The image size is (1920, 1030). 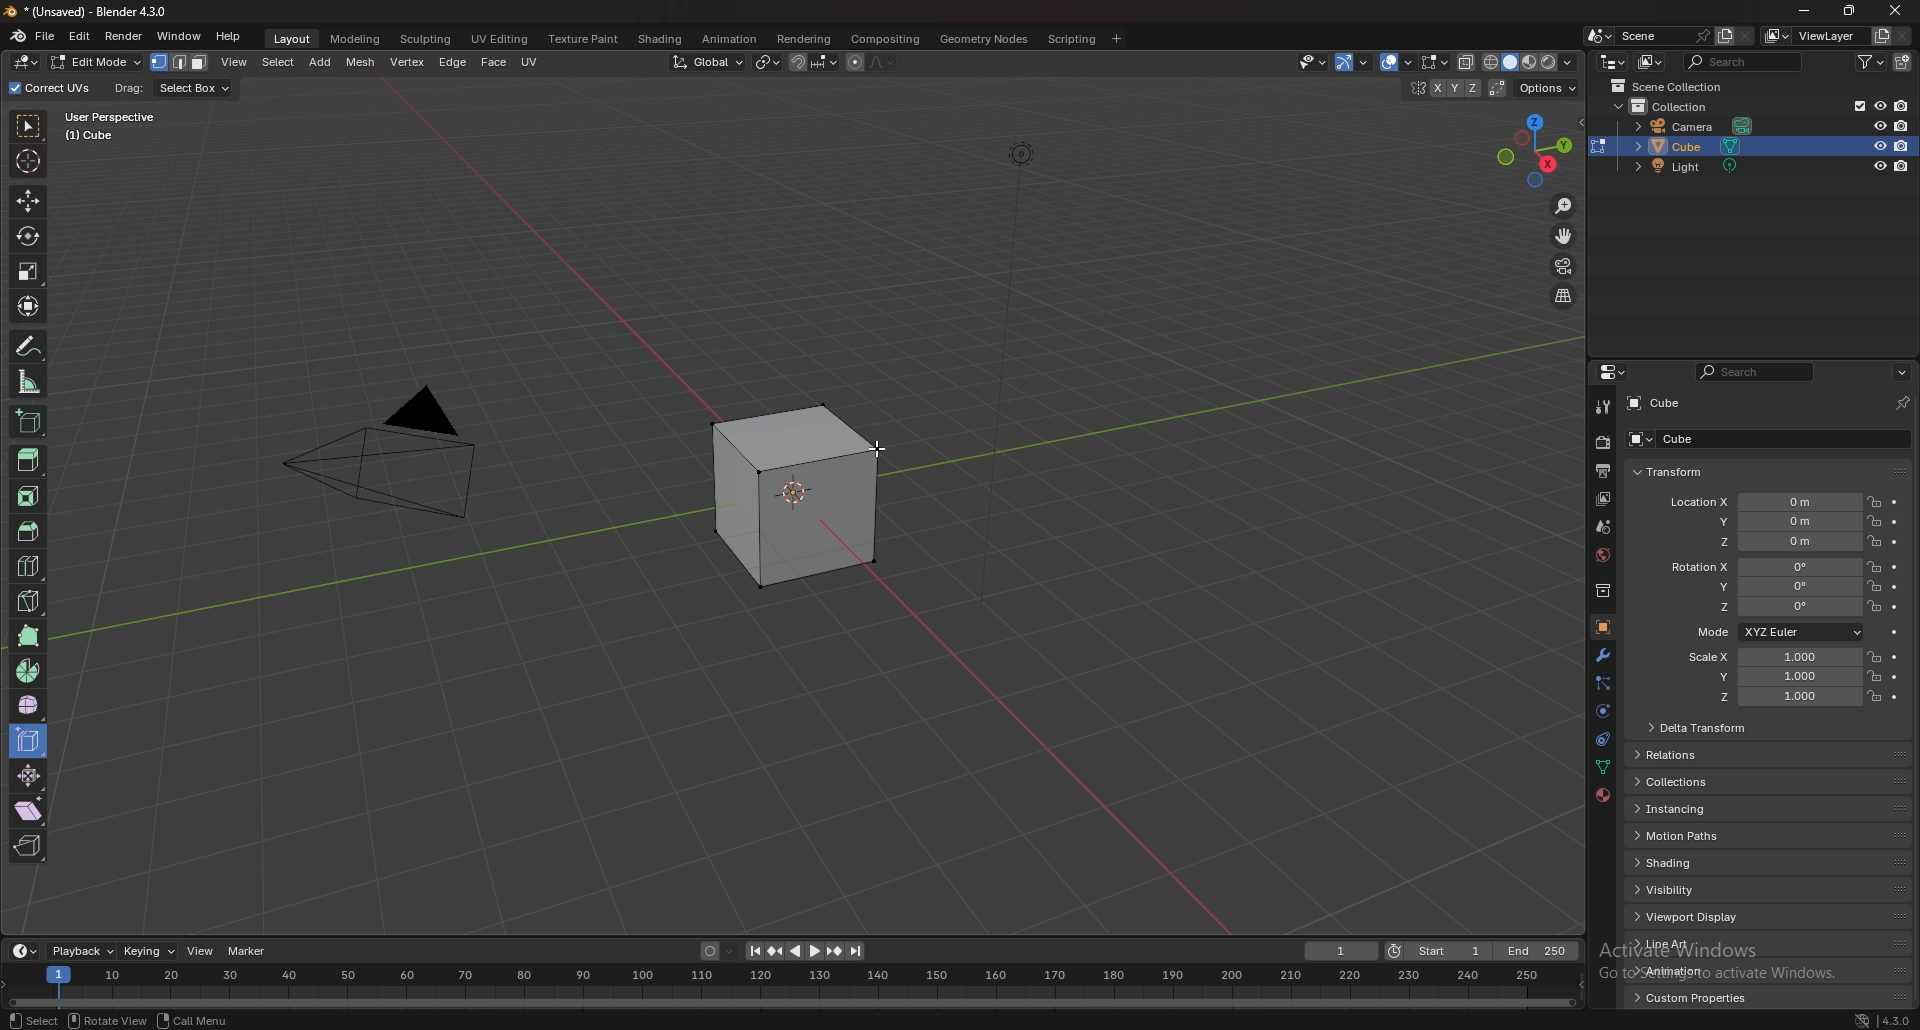 What do you see at coordinates (1737, 440) in the screenshot?
I see `cube` at bounding box center [1737, 440].